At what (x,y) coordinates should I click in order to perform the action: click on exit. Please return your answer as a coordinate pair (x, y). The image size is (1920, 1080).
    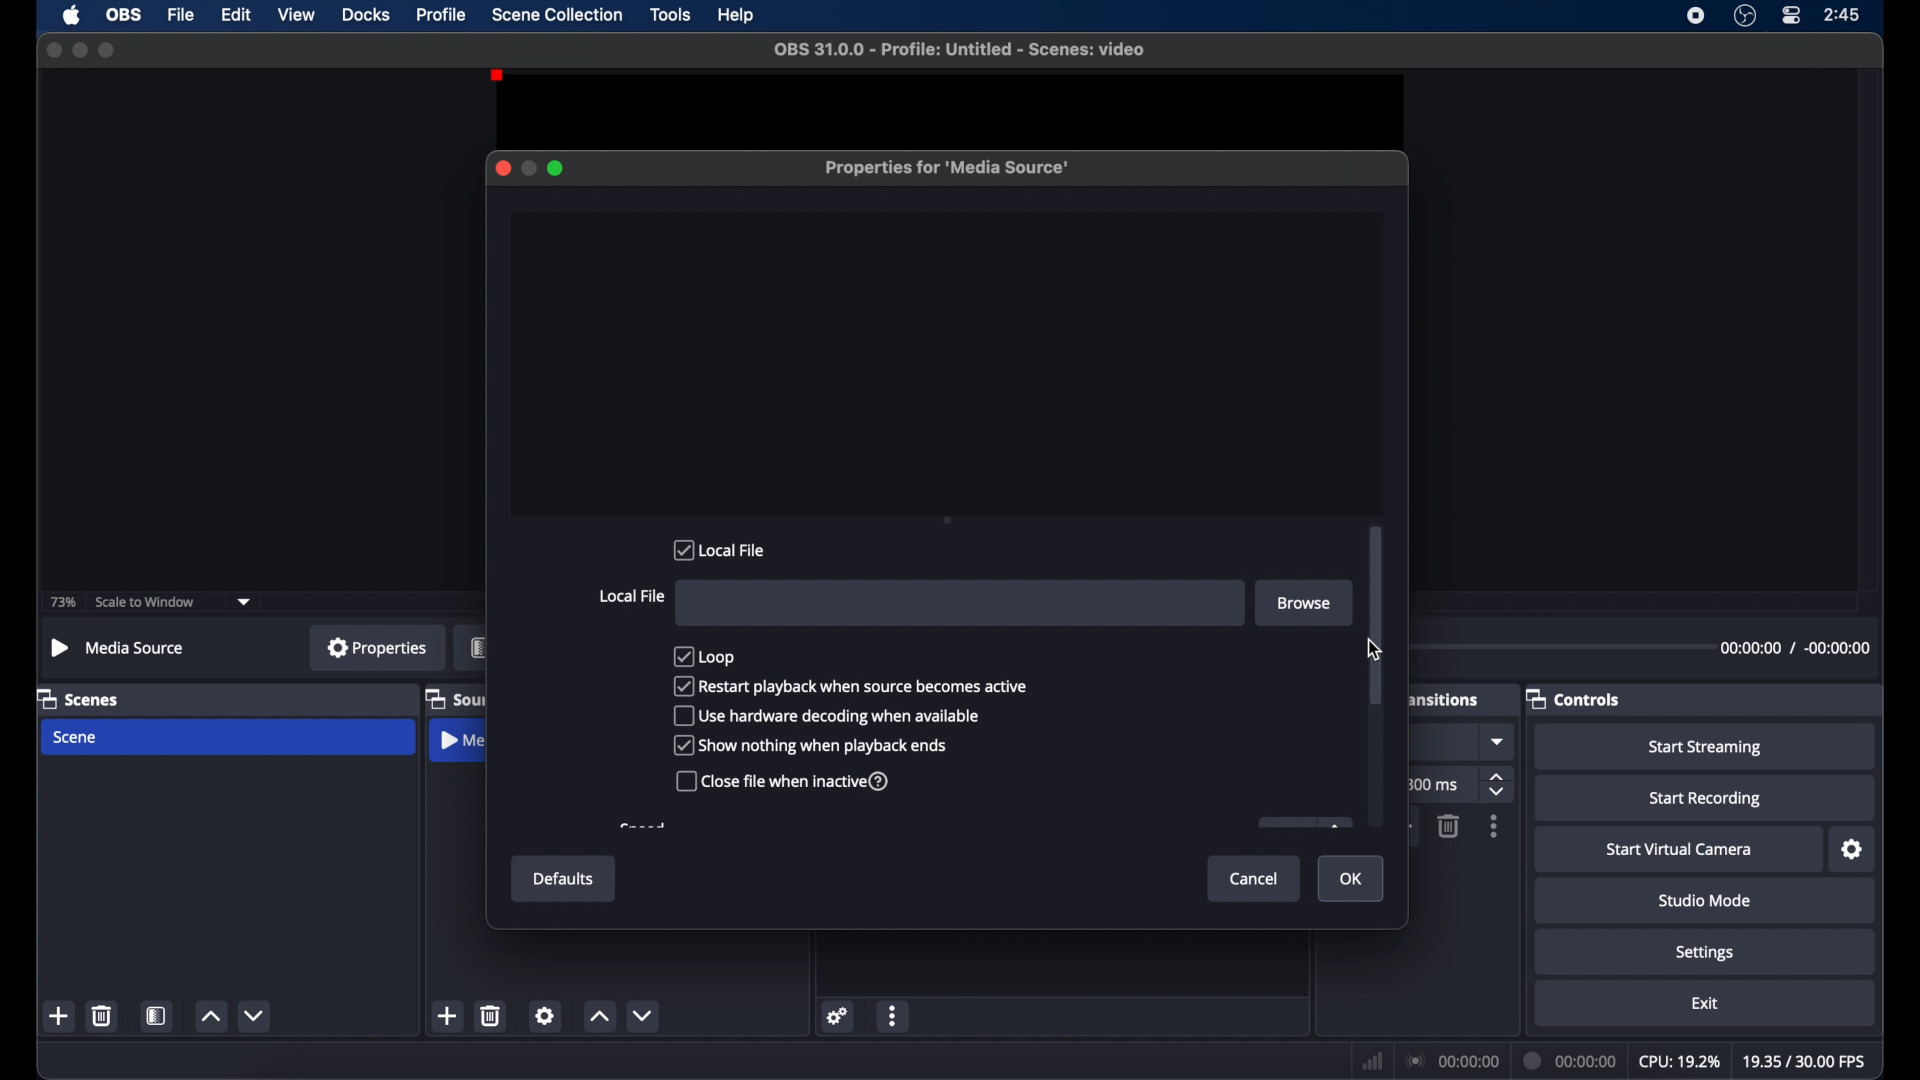
    Looking at the image, I should click on (1705, 1003).